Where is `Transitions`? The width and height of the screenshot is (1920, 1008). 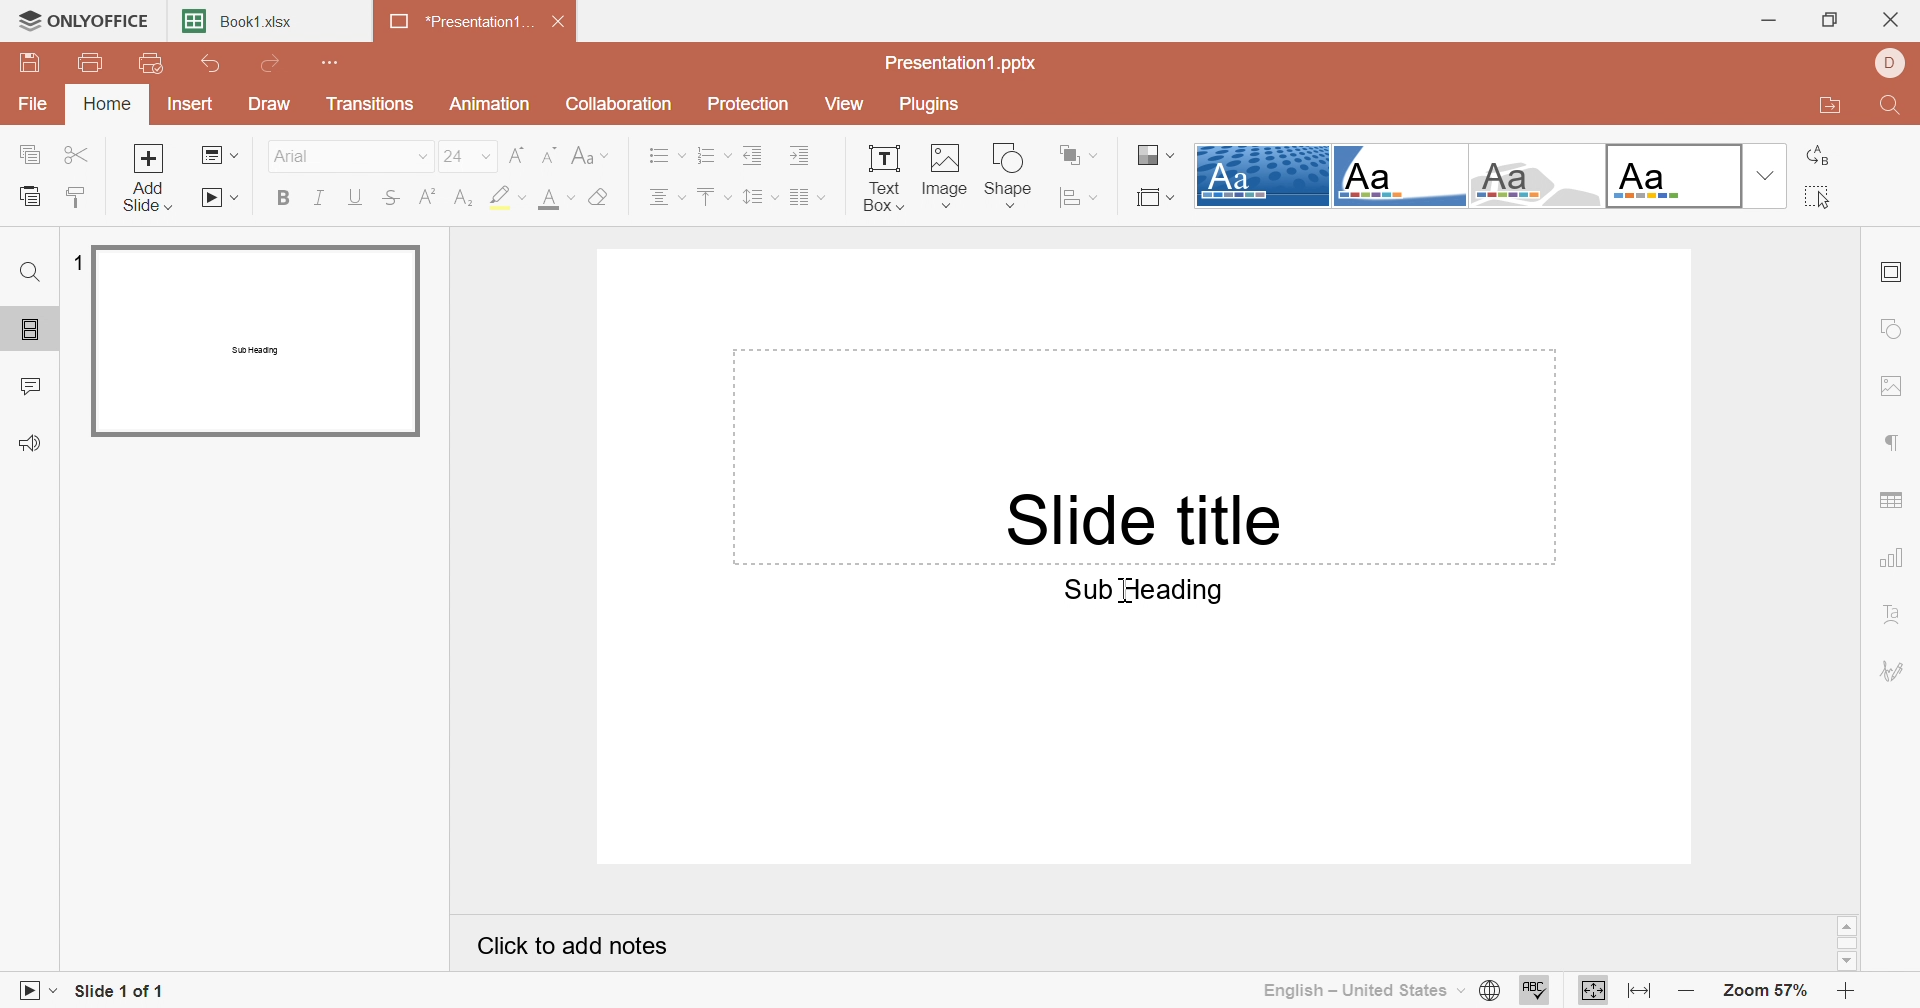
Transitions is located at coordinates (370, 104).